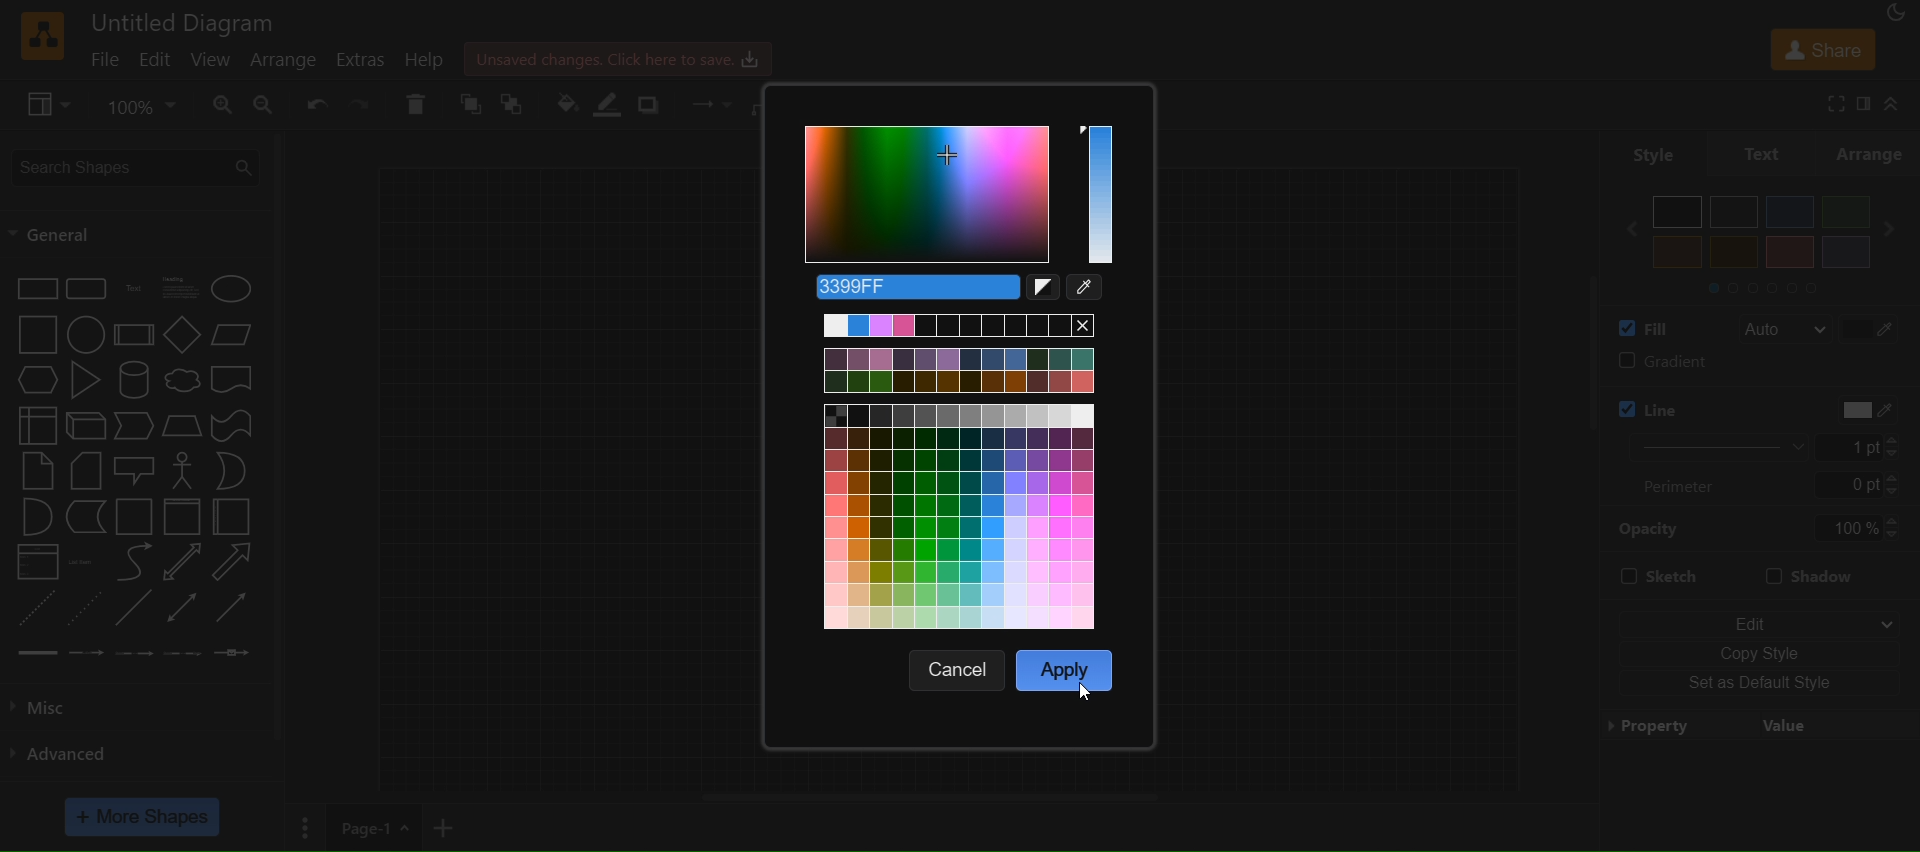  I want to click on undo, so click(319, 103).